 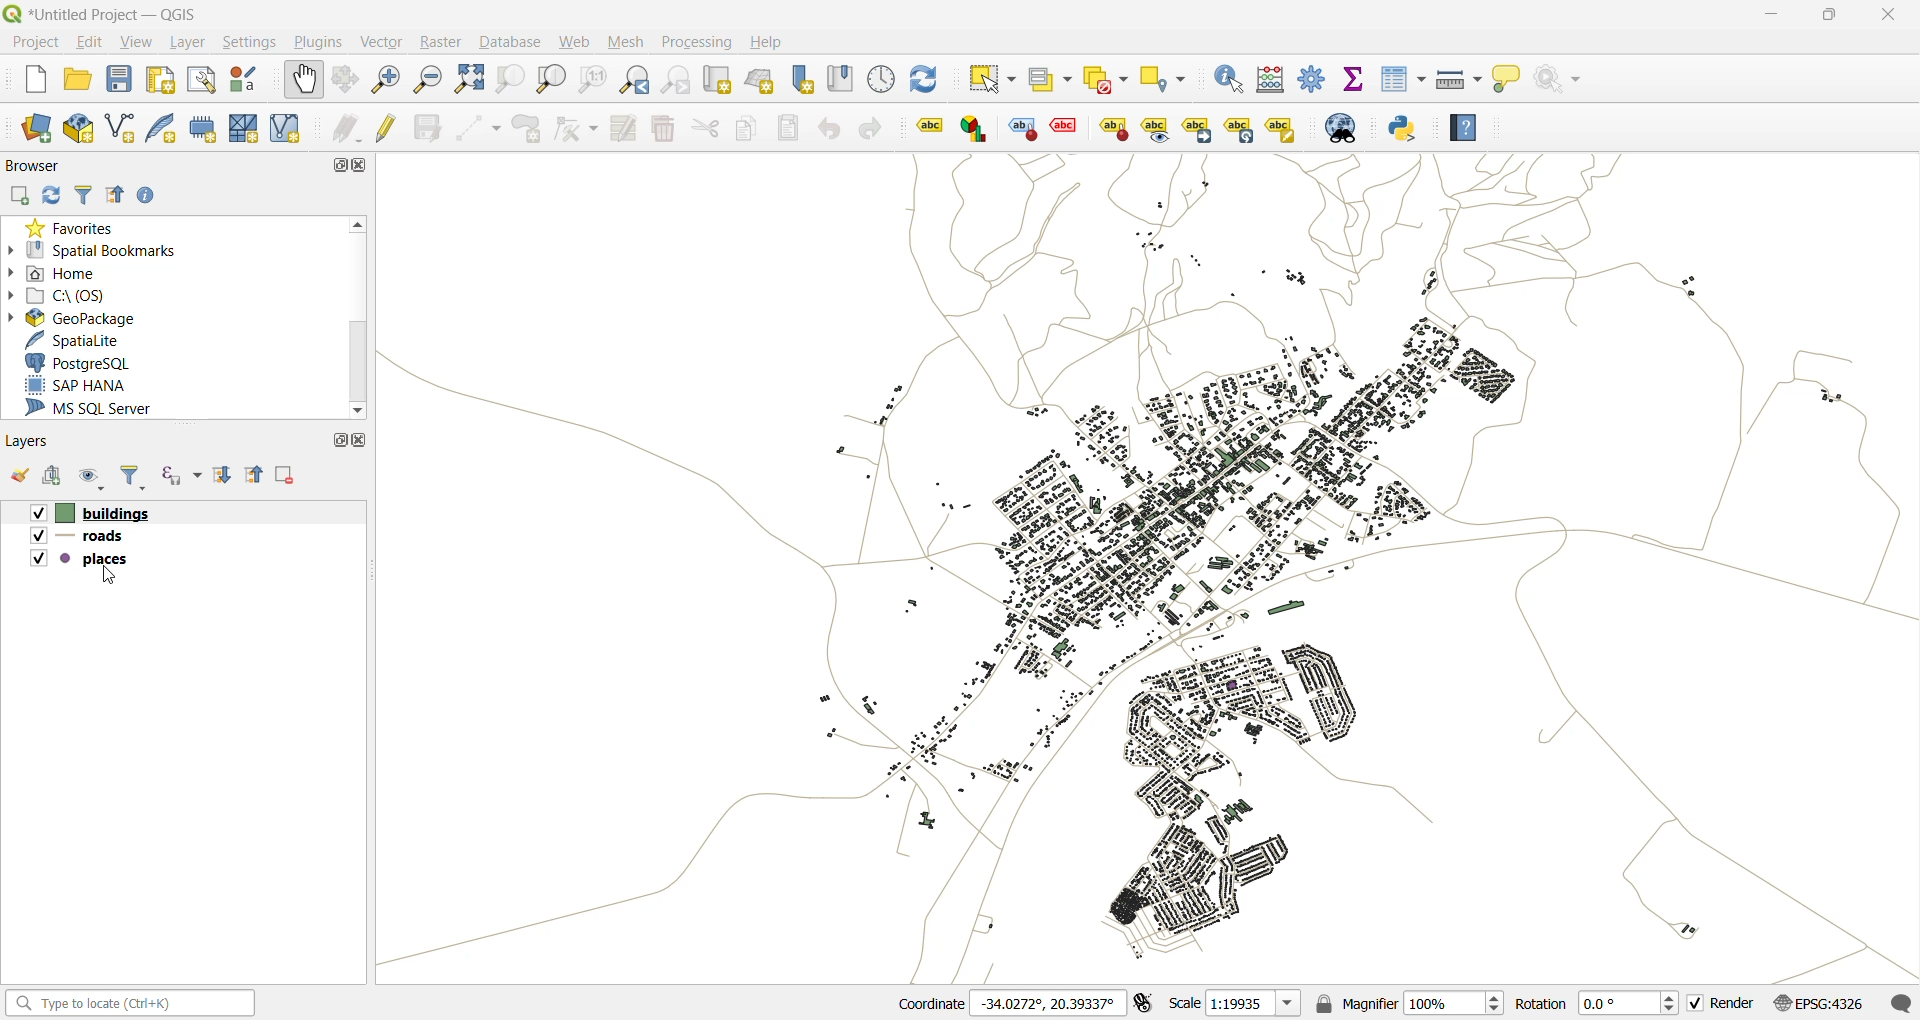 I want to click on settings, so click(x=256, y=43).